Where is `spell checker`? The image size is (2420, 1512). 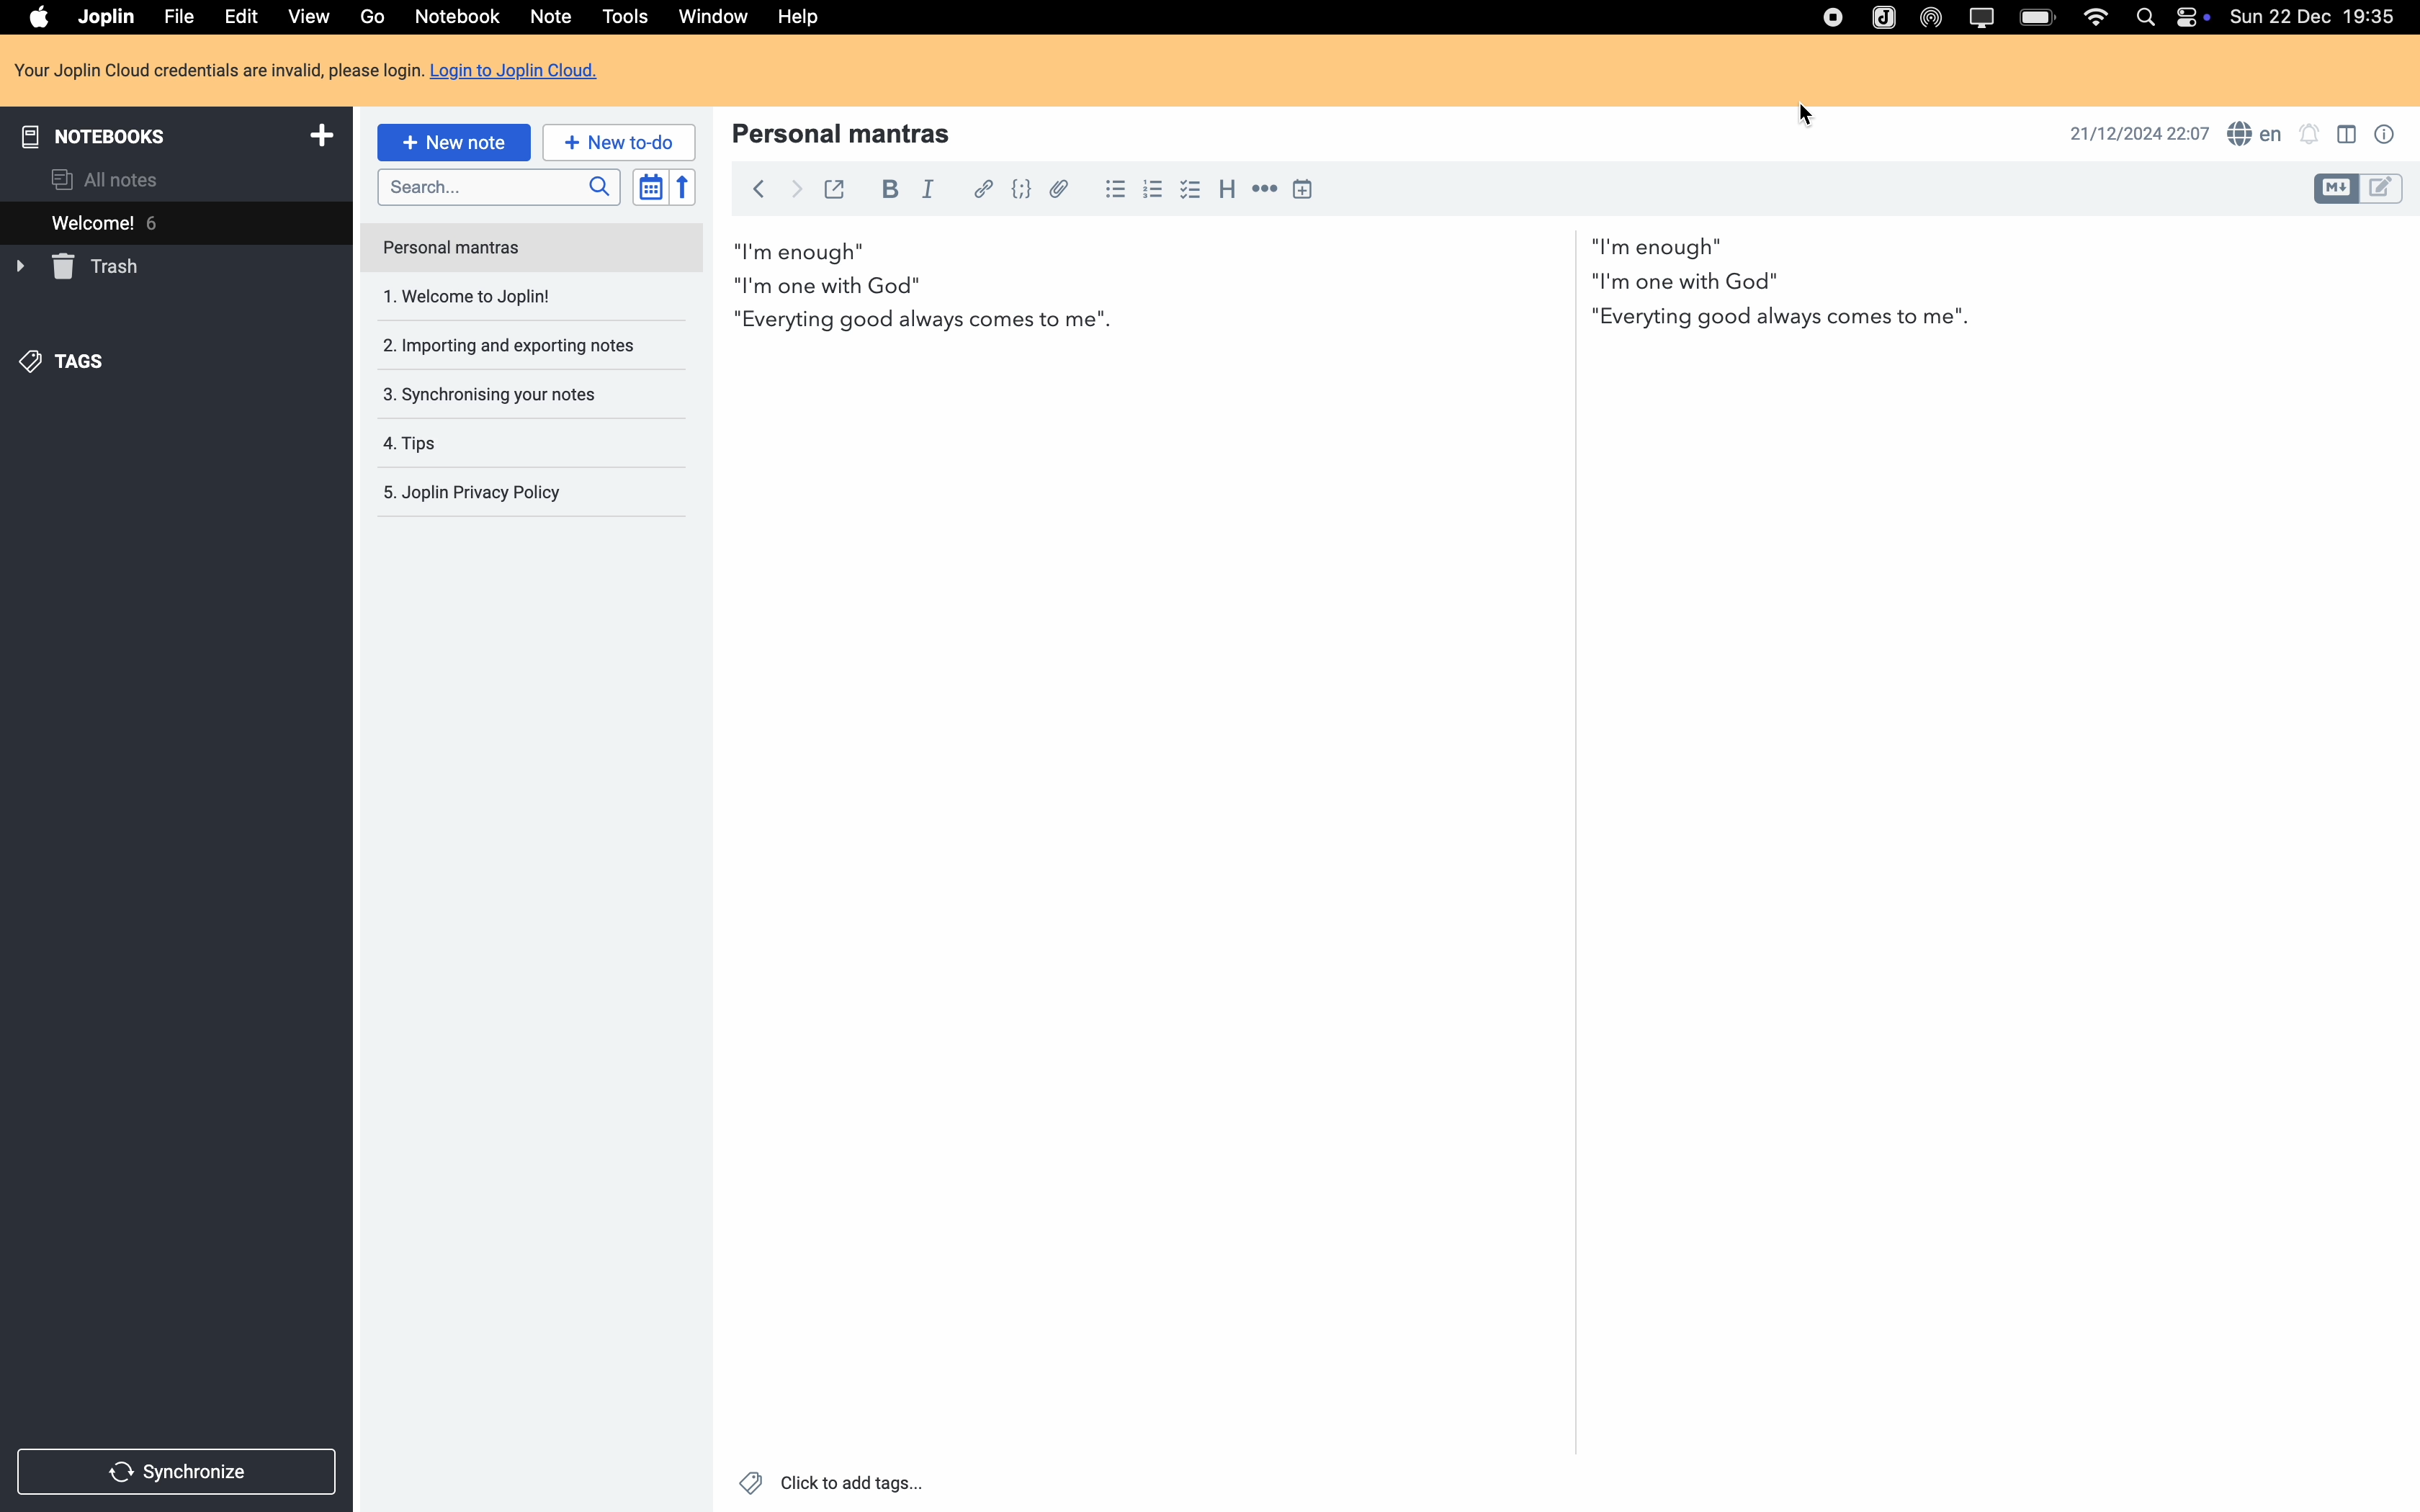
spell checker is located at coordinates (2258, 134).